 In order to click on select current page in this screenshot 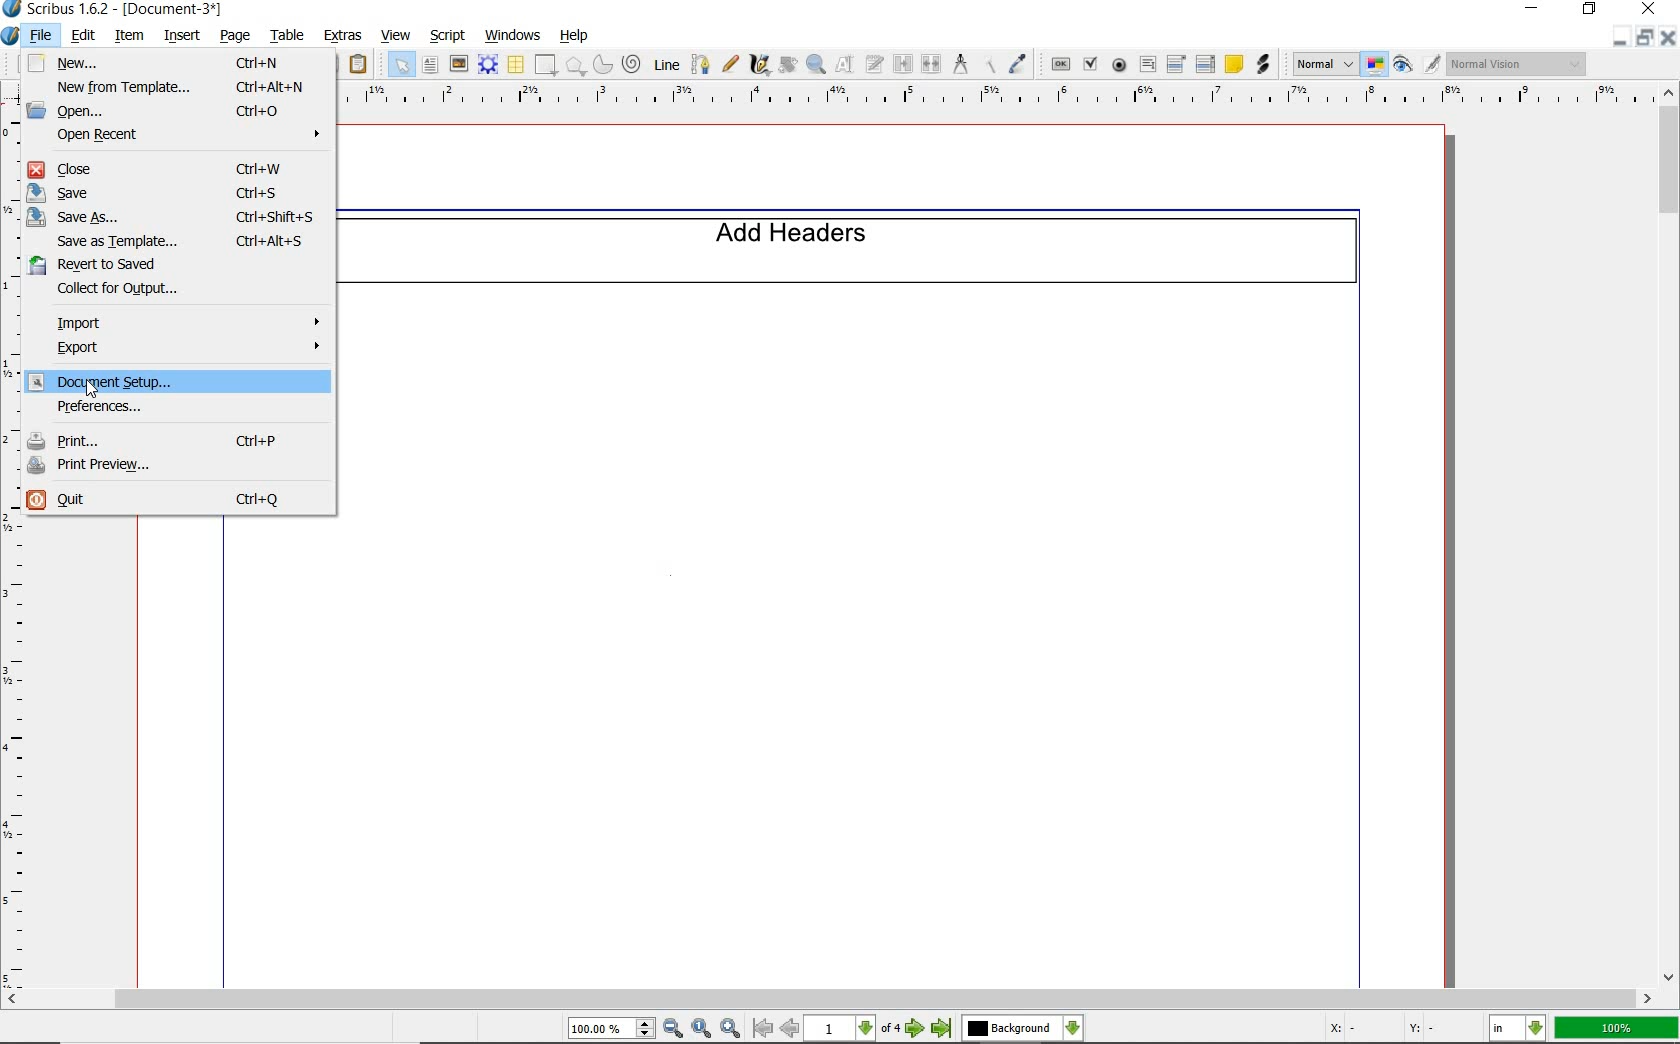, I will do `click(855, 1029)`.